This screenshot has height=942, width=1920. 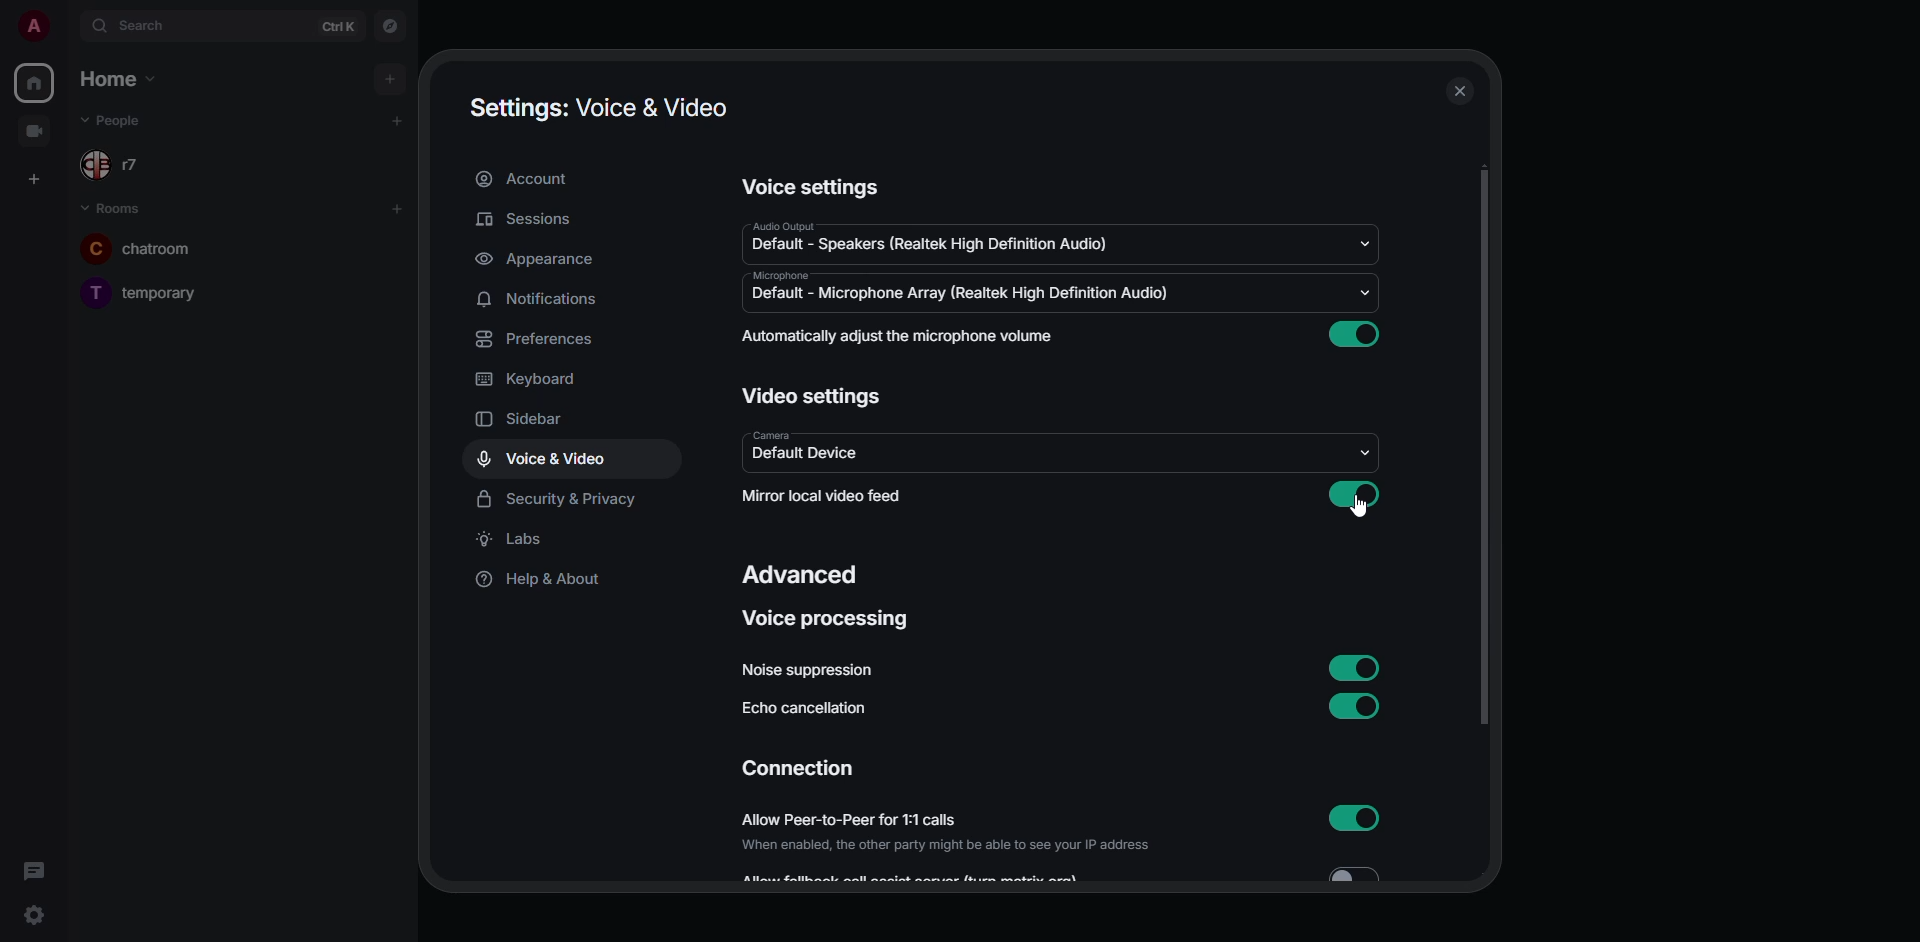 I want to click on close, so click(x=1462, y=92).